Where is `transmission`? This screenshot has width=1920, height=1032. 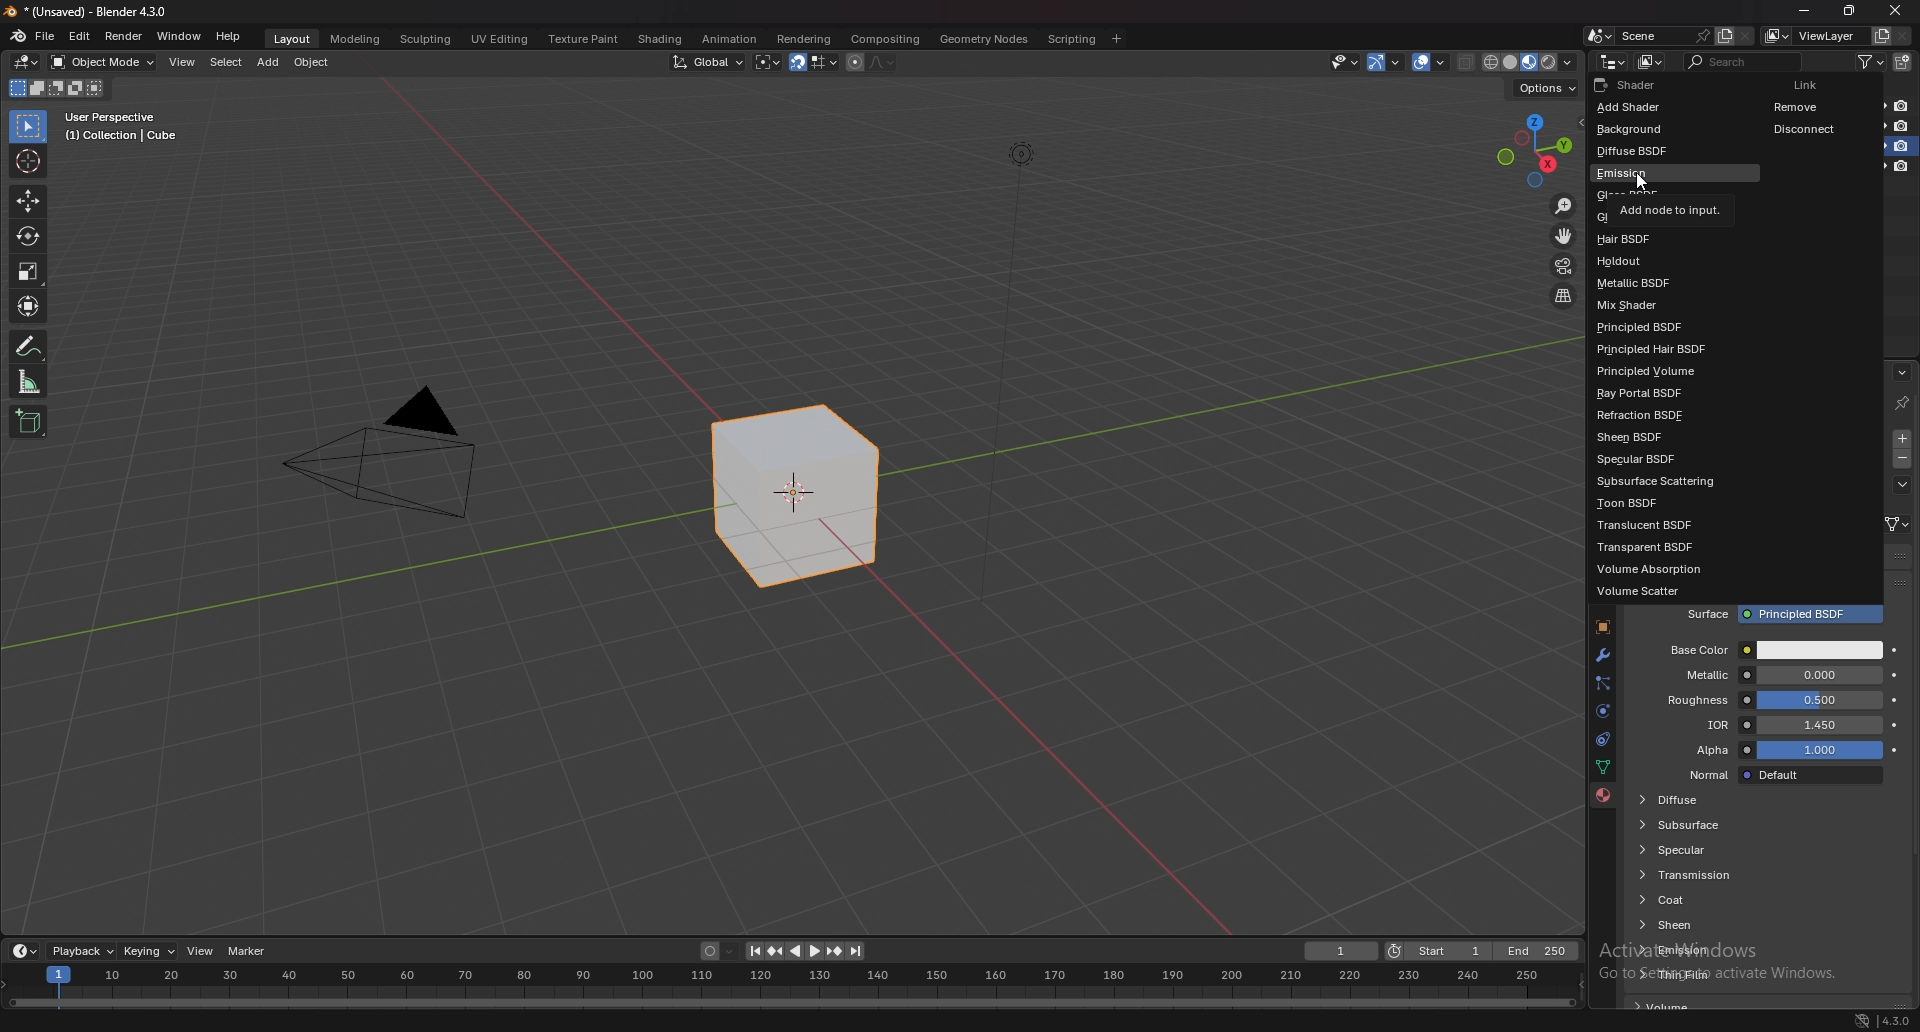 transmission is located at coordinates (1708, 875).